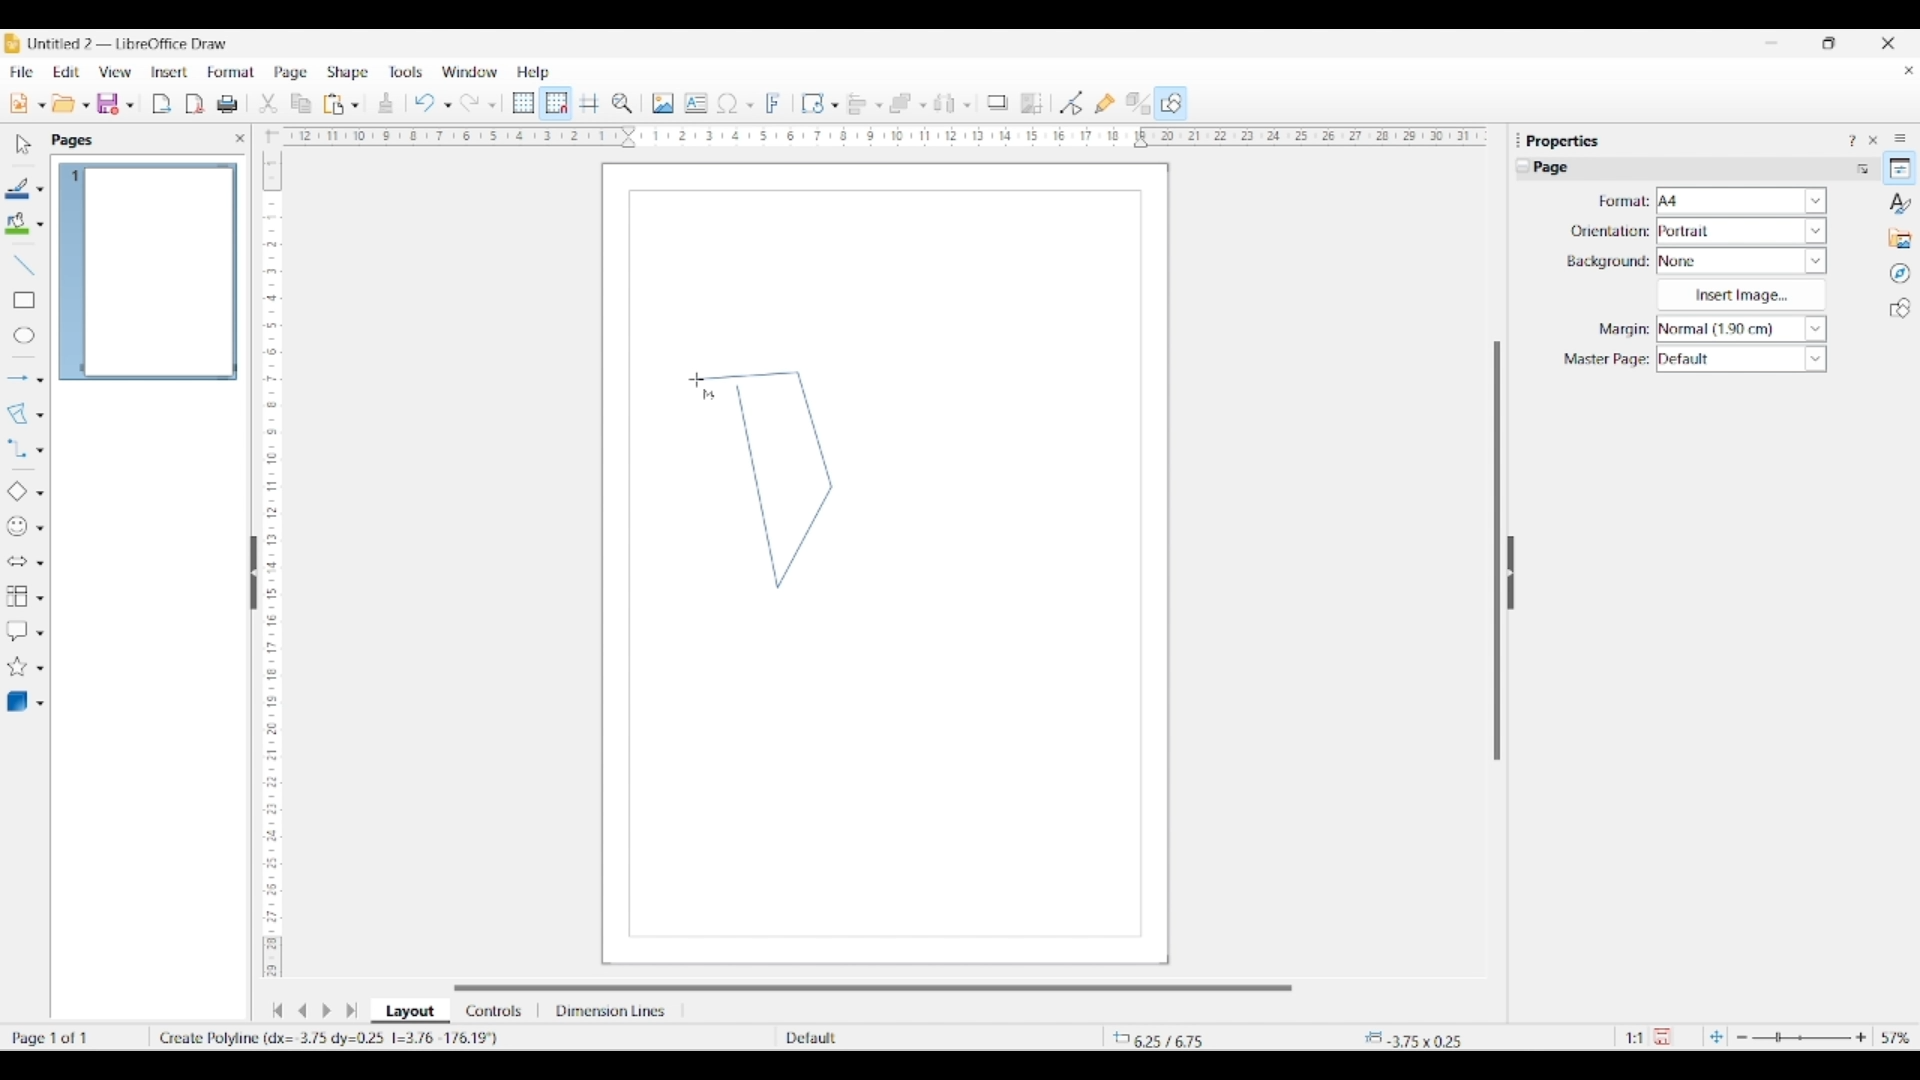  Describe the element at coordinates (42, 105) in the screenshot. I see `New document format options` at that location.